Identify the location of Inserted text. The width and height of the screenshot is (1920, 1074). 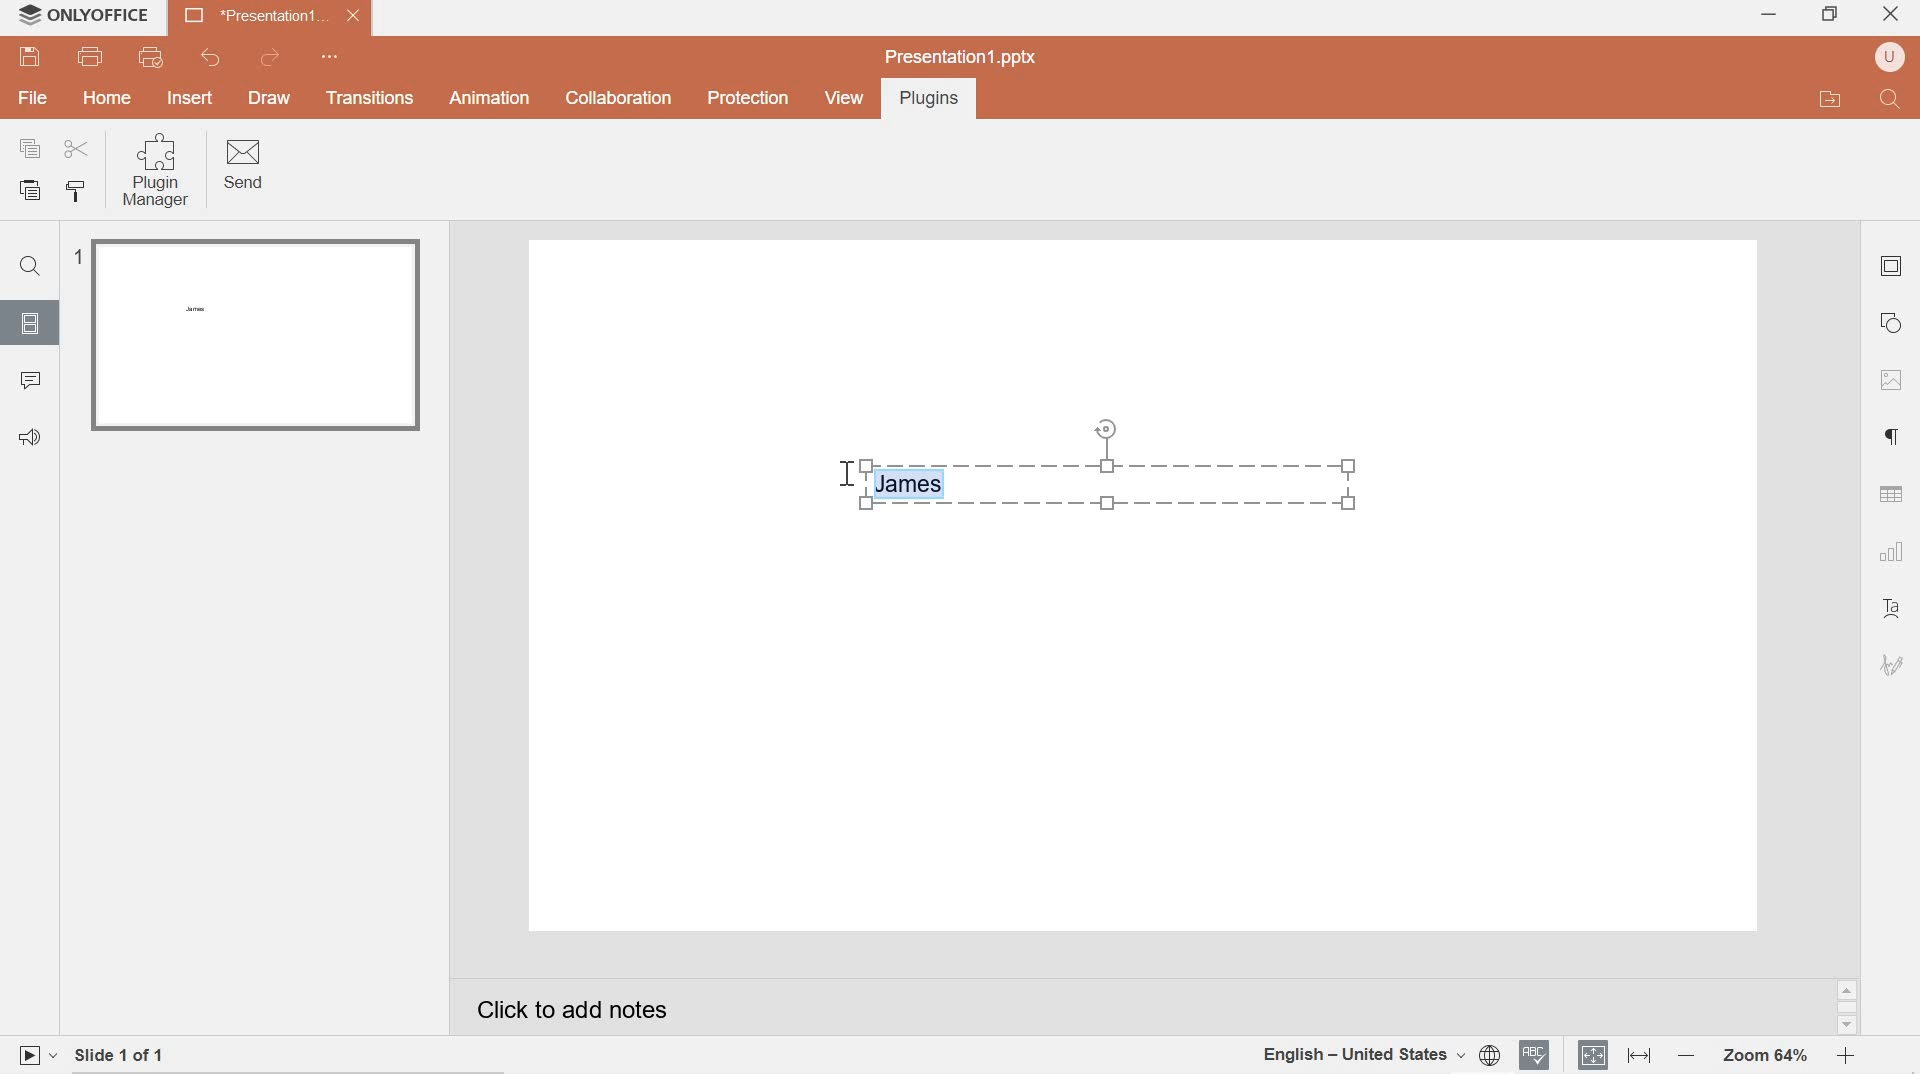
(1111, 463).